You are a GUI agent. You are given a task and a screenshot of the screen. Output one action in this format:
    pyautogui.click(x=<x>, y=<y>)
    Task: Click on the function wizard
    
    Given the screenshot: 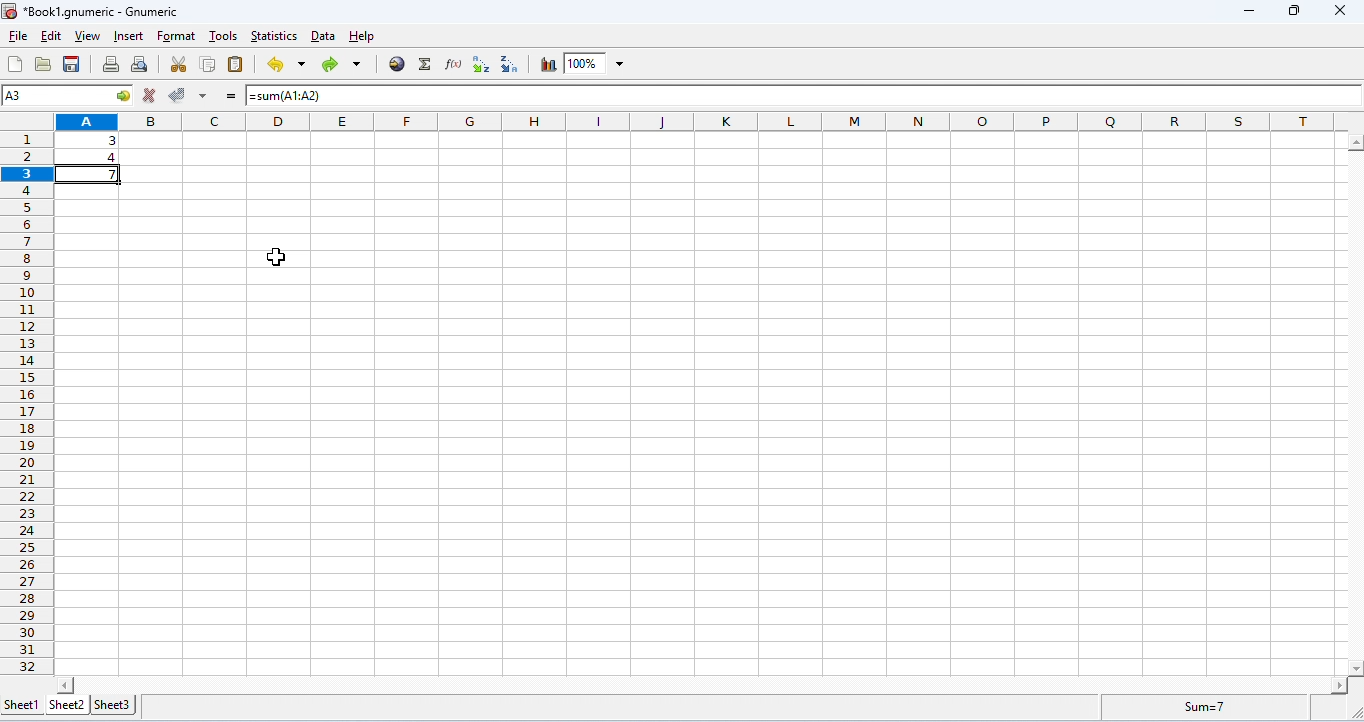 What is the action you would take?
    pyautogui.click(x=452, y=64)
    